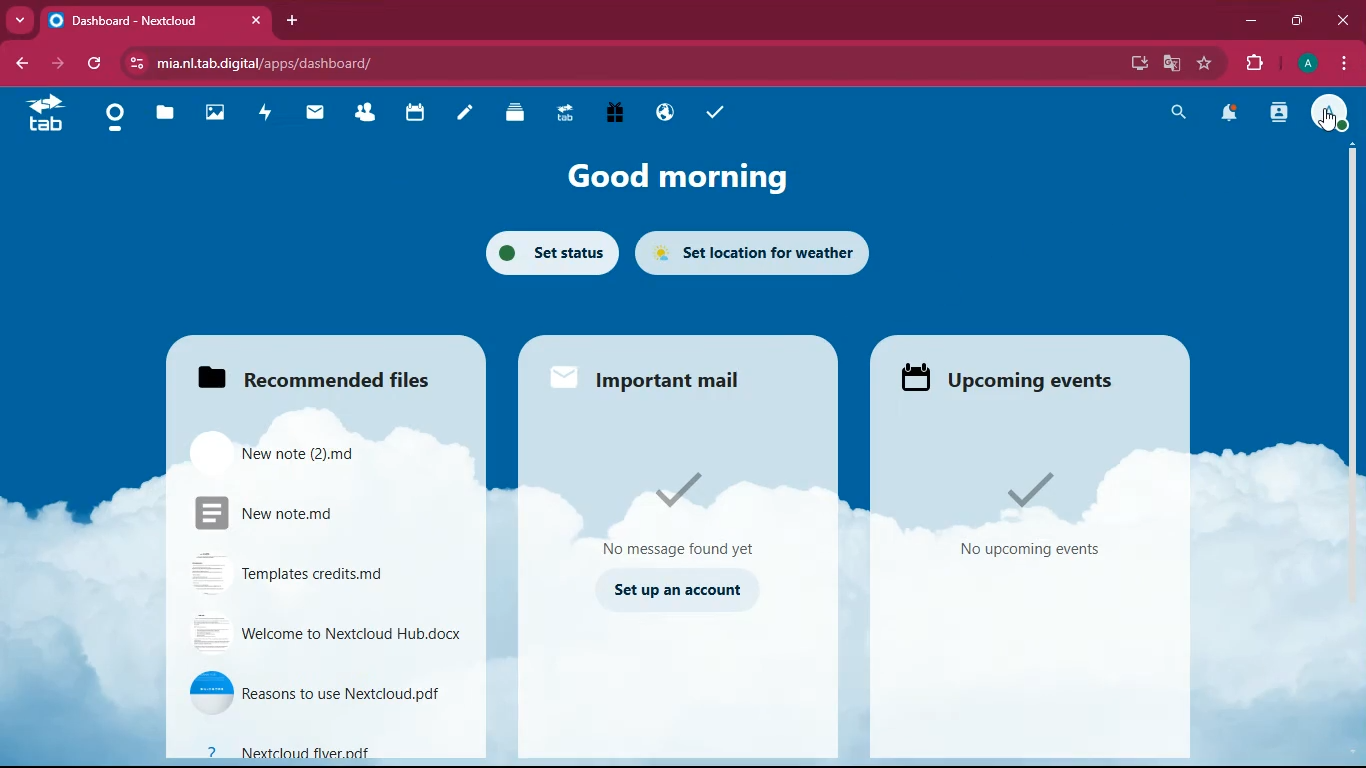 The height and width of the screenshot is (768, 1366). I want to click on home, so click(120, 120).